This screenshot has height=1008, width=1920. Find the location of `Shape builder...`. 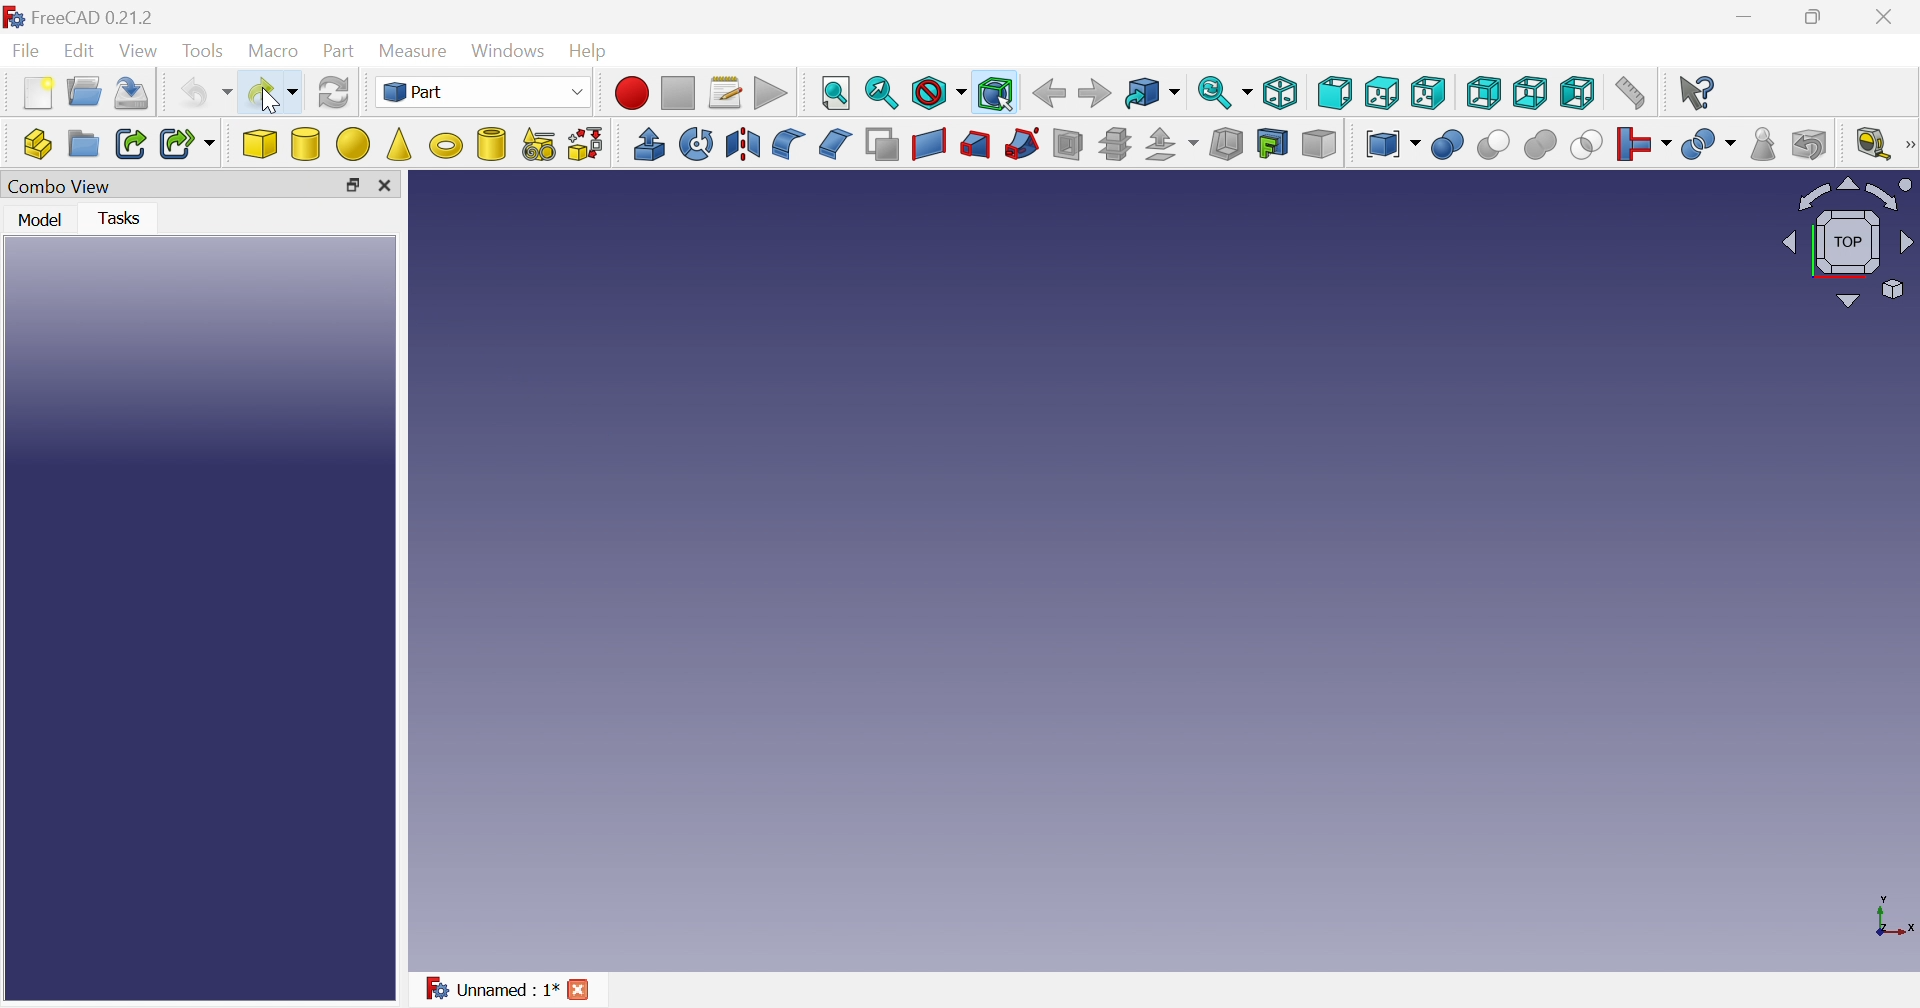

Shape builder... is located at coordinates (586, 143).